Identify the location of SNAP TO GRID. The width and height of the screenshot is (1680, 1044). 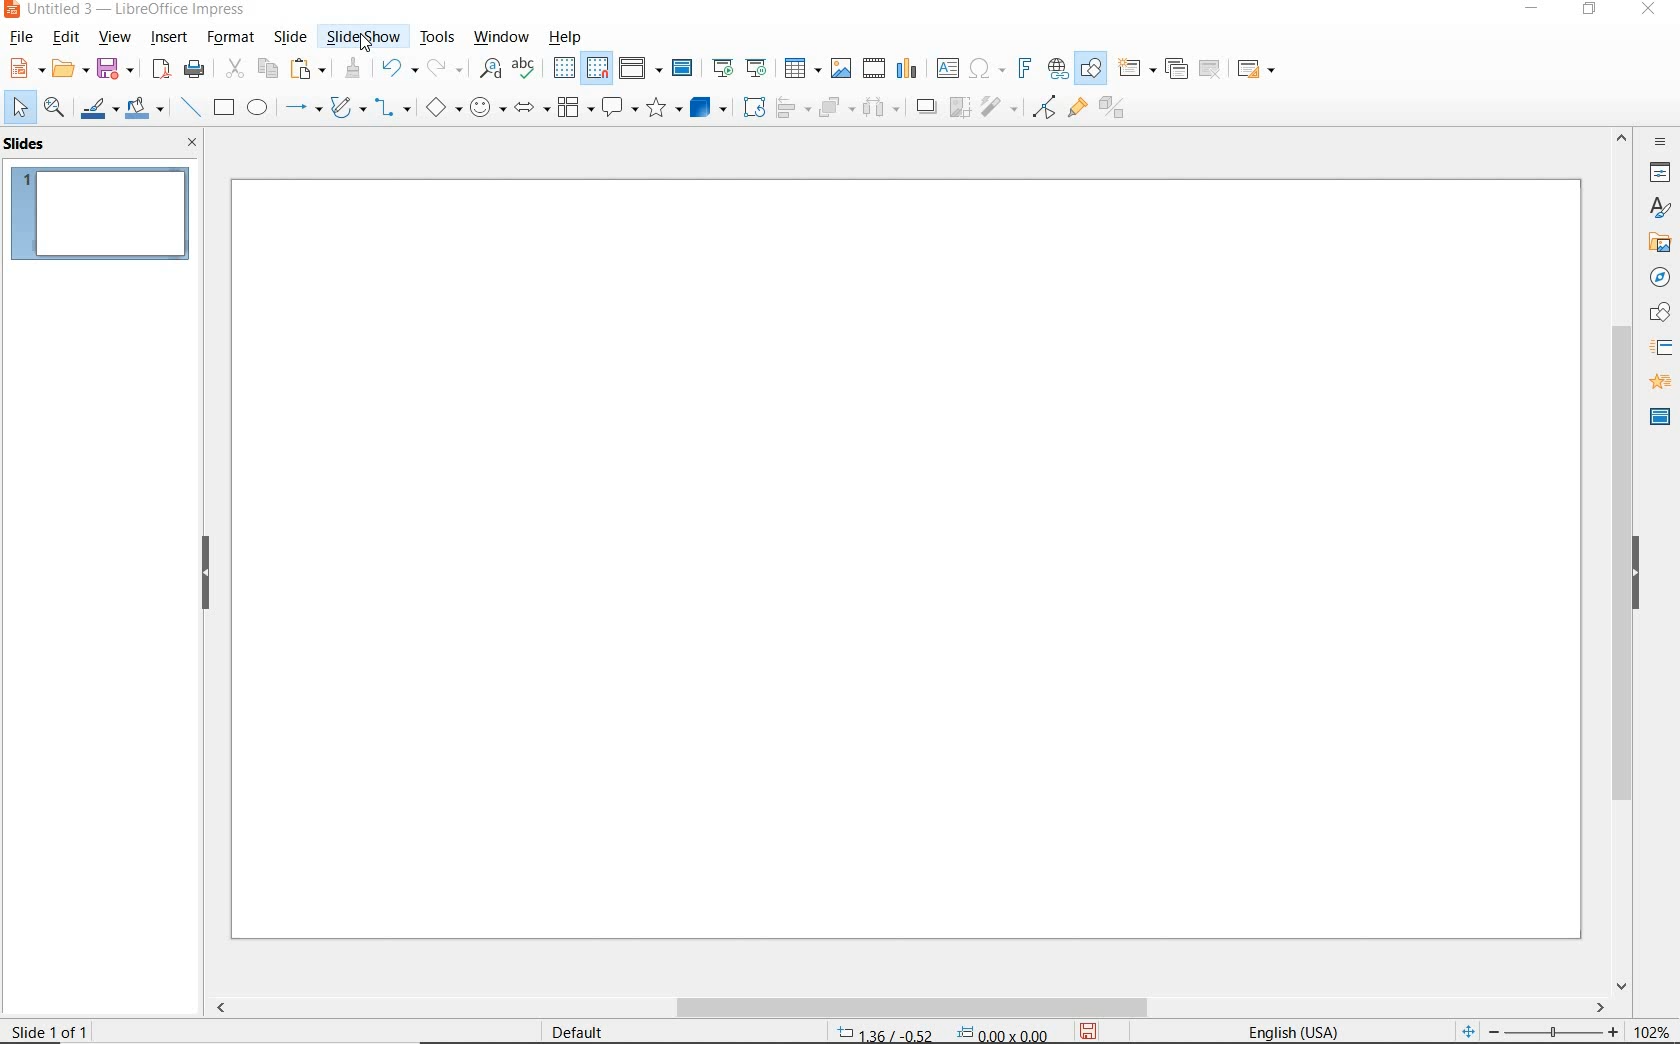
(601, 68).